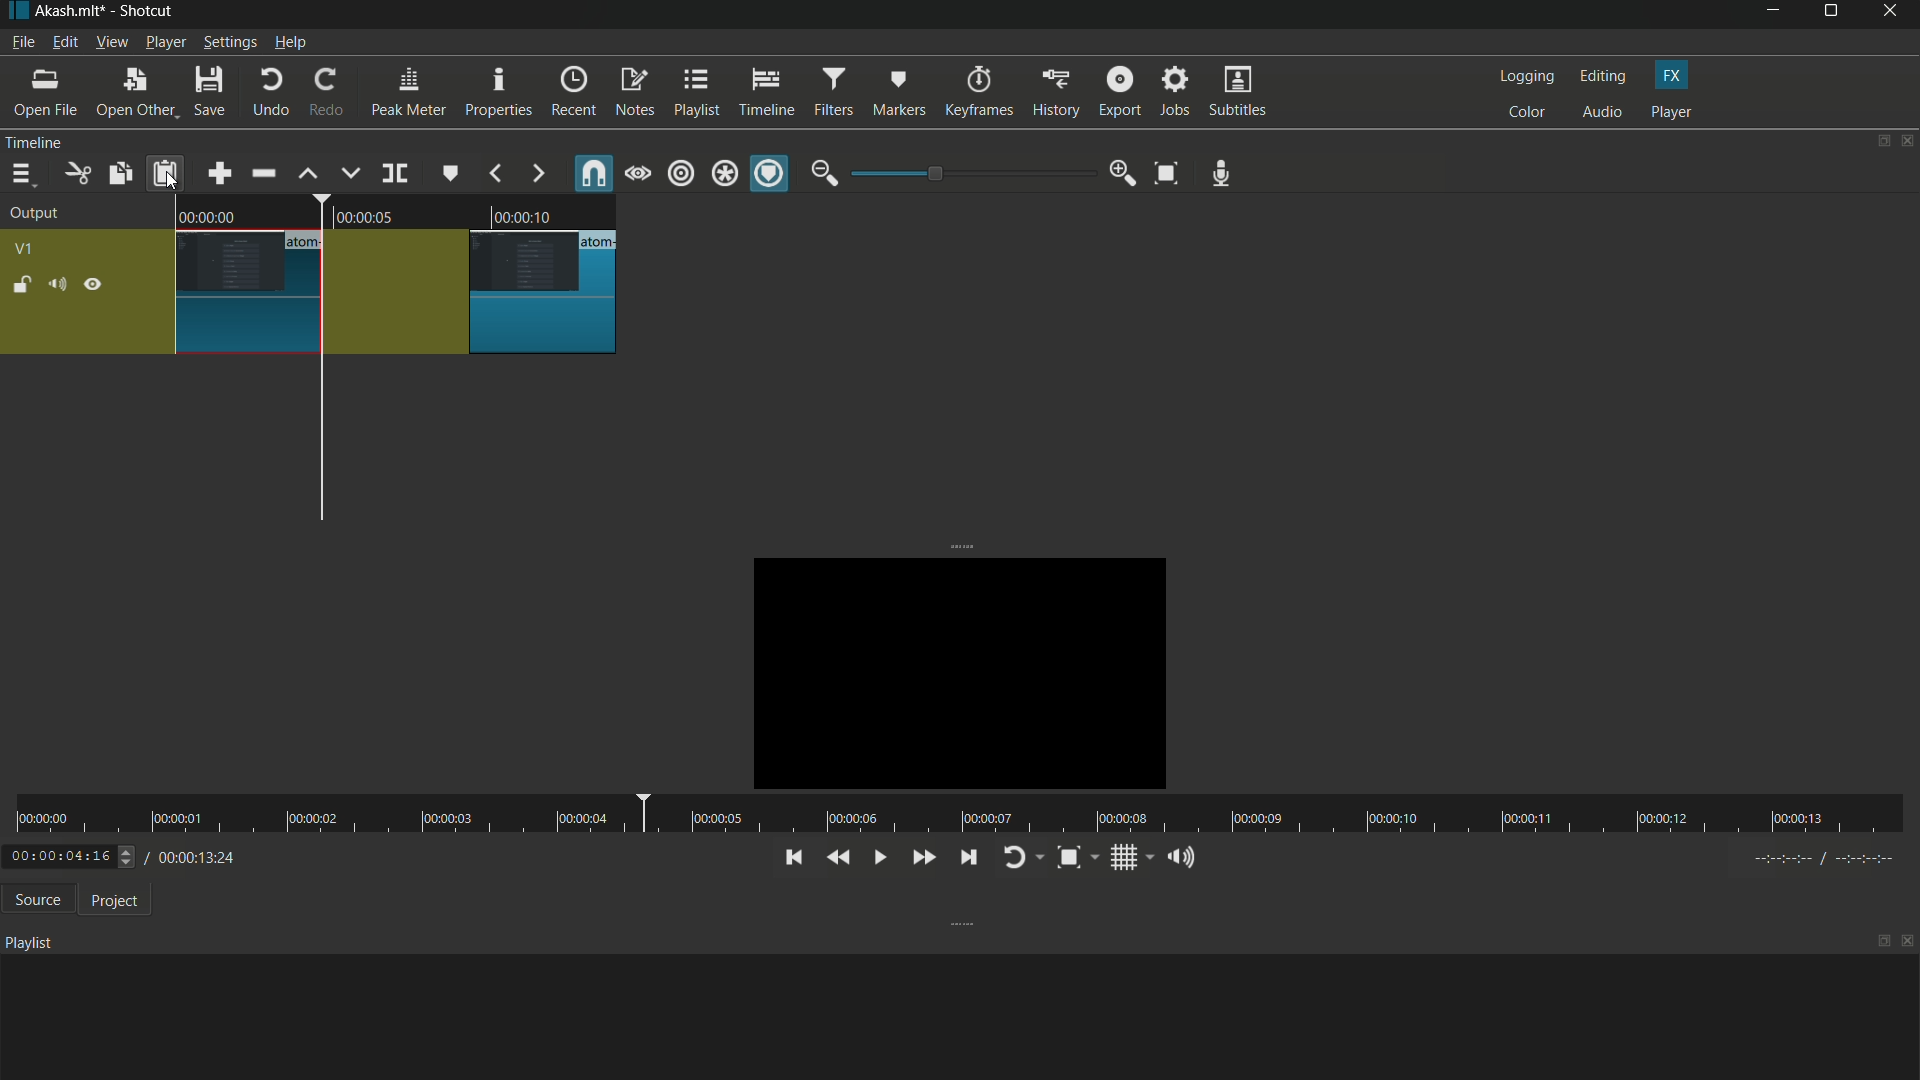 The width and height of the screenshot is (1920, 1080). Describe the element at coordinates (639, 173) in the screenshot. I see `scrub while draging` at that location.